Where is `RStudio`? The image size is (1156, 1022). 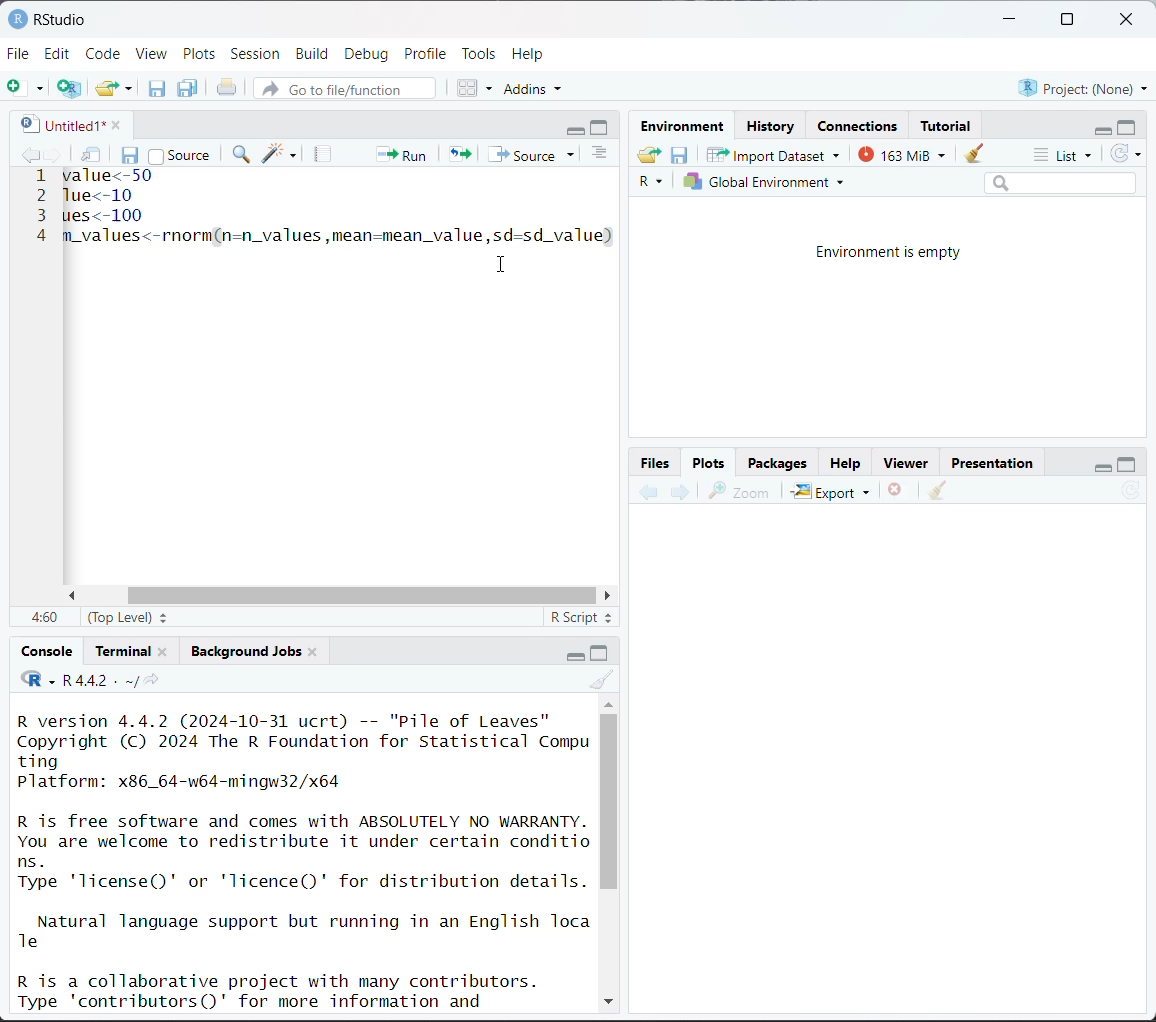
RStudio is located at coordinates (47, 18).